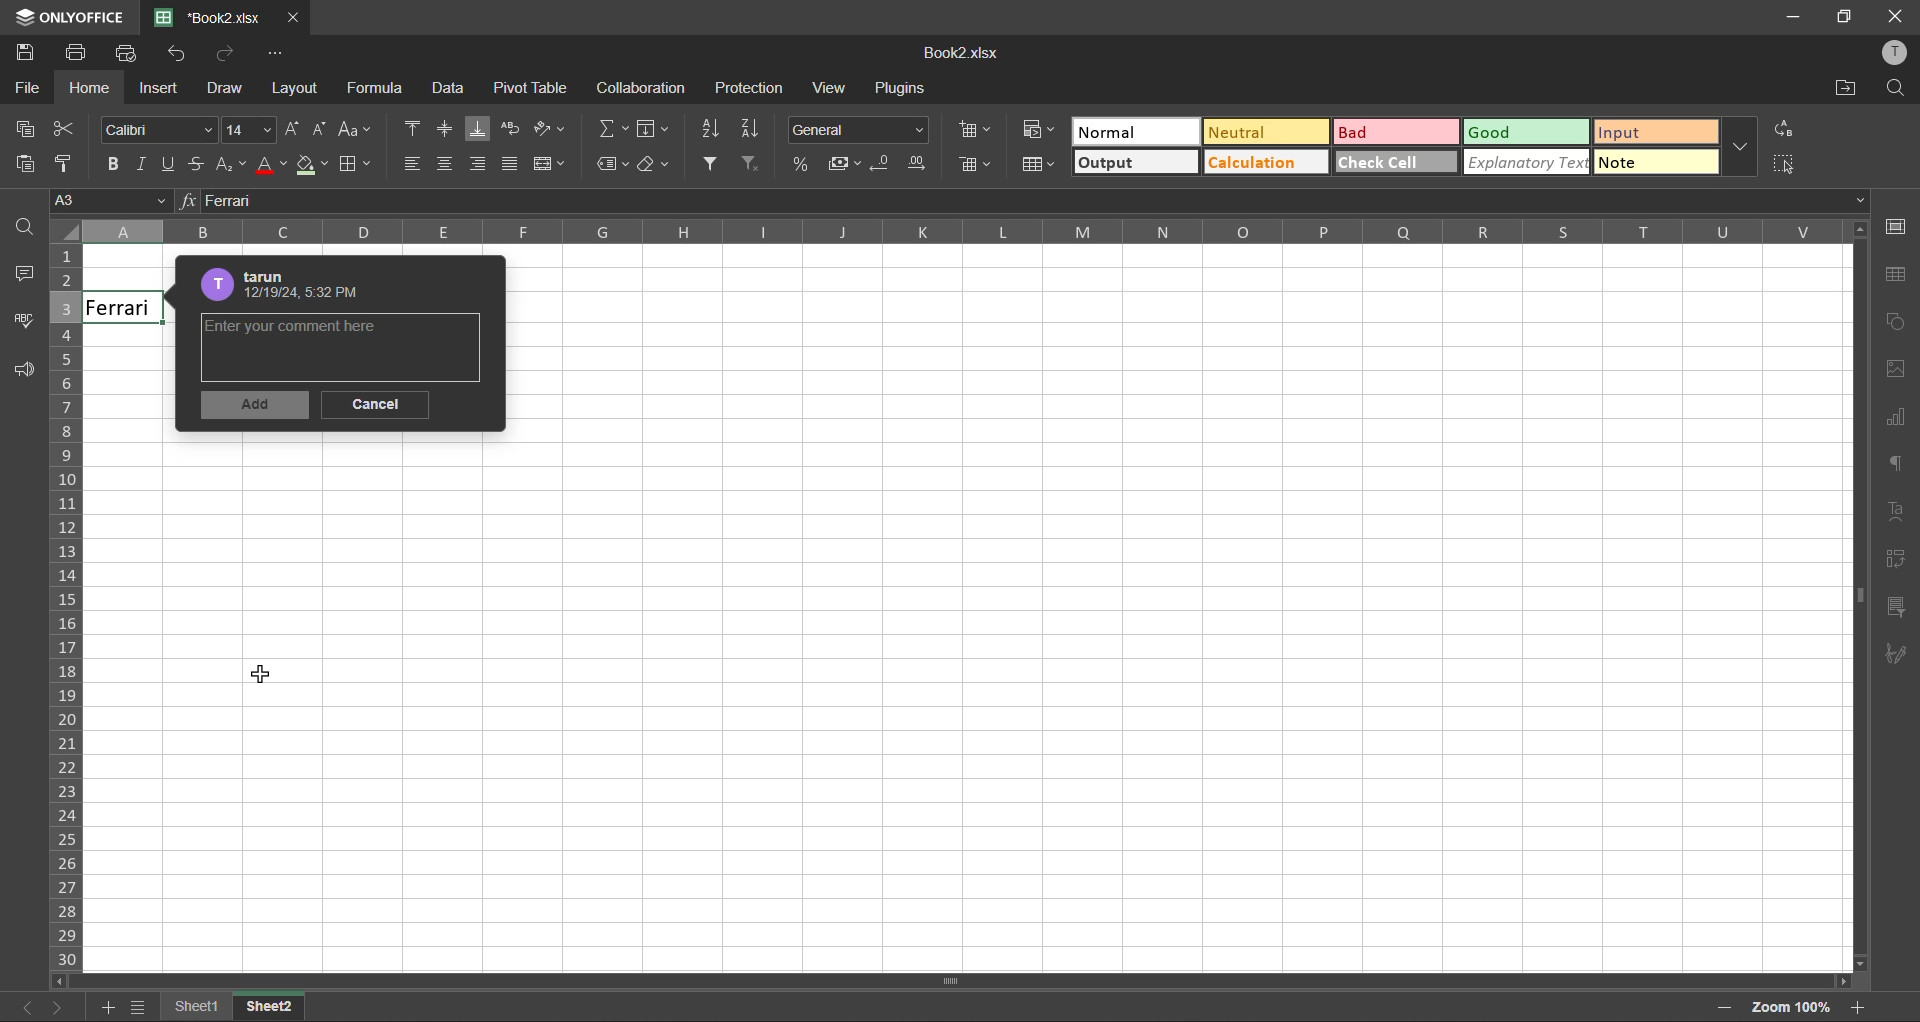 This screenshot has width=1920, height=1022. Describe the element at coordinates (157, 128) in the screenshot. I see `font style` at that location.